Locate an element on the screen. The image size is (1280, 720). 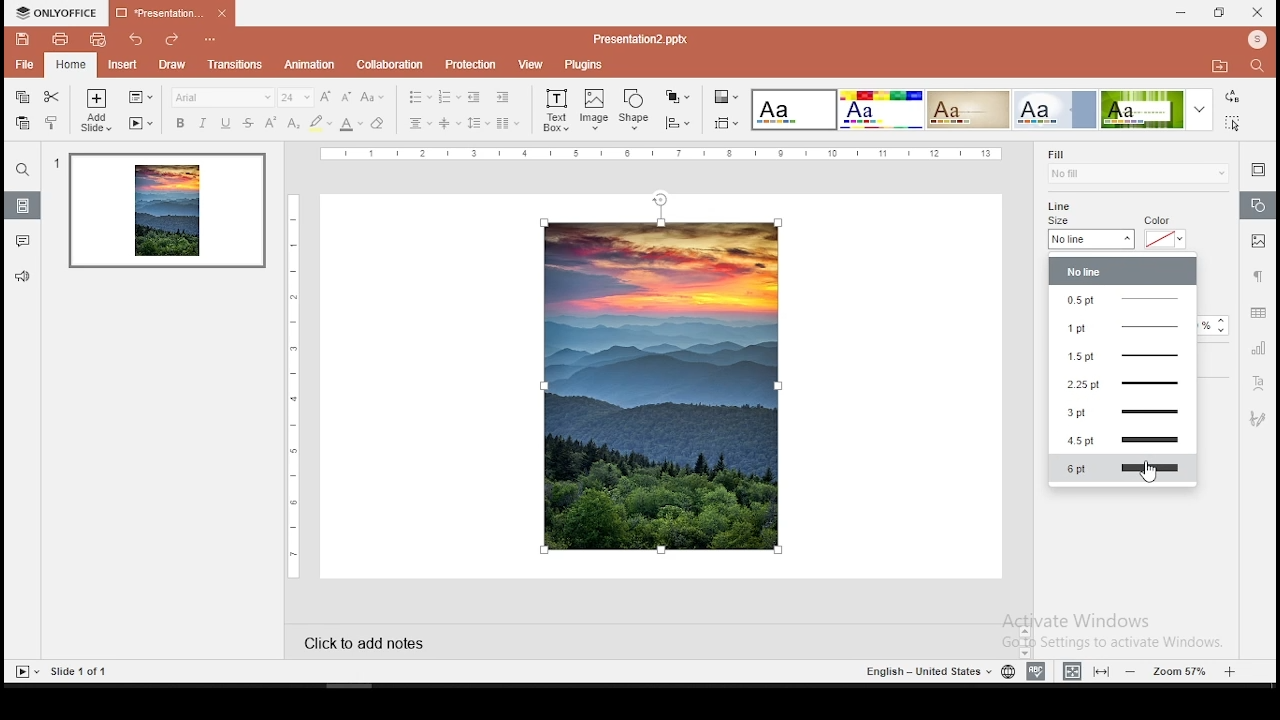
bullets is located at coordinates (419, 96).